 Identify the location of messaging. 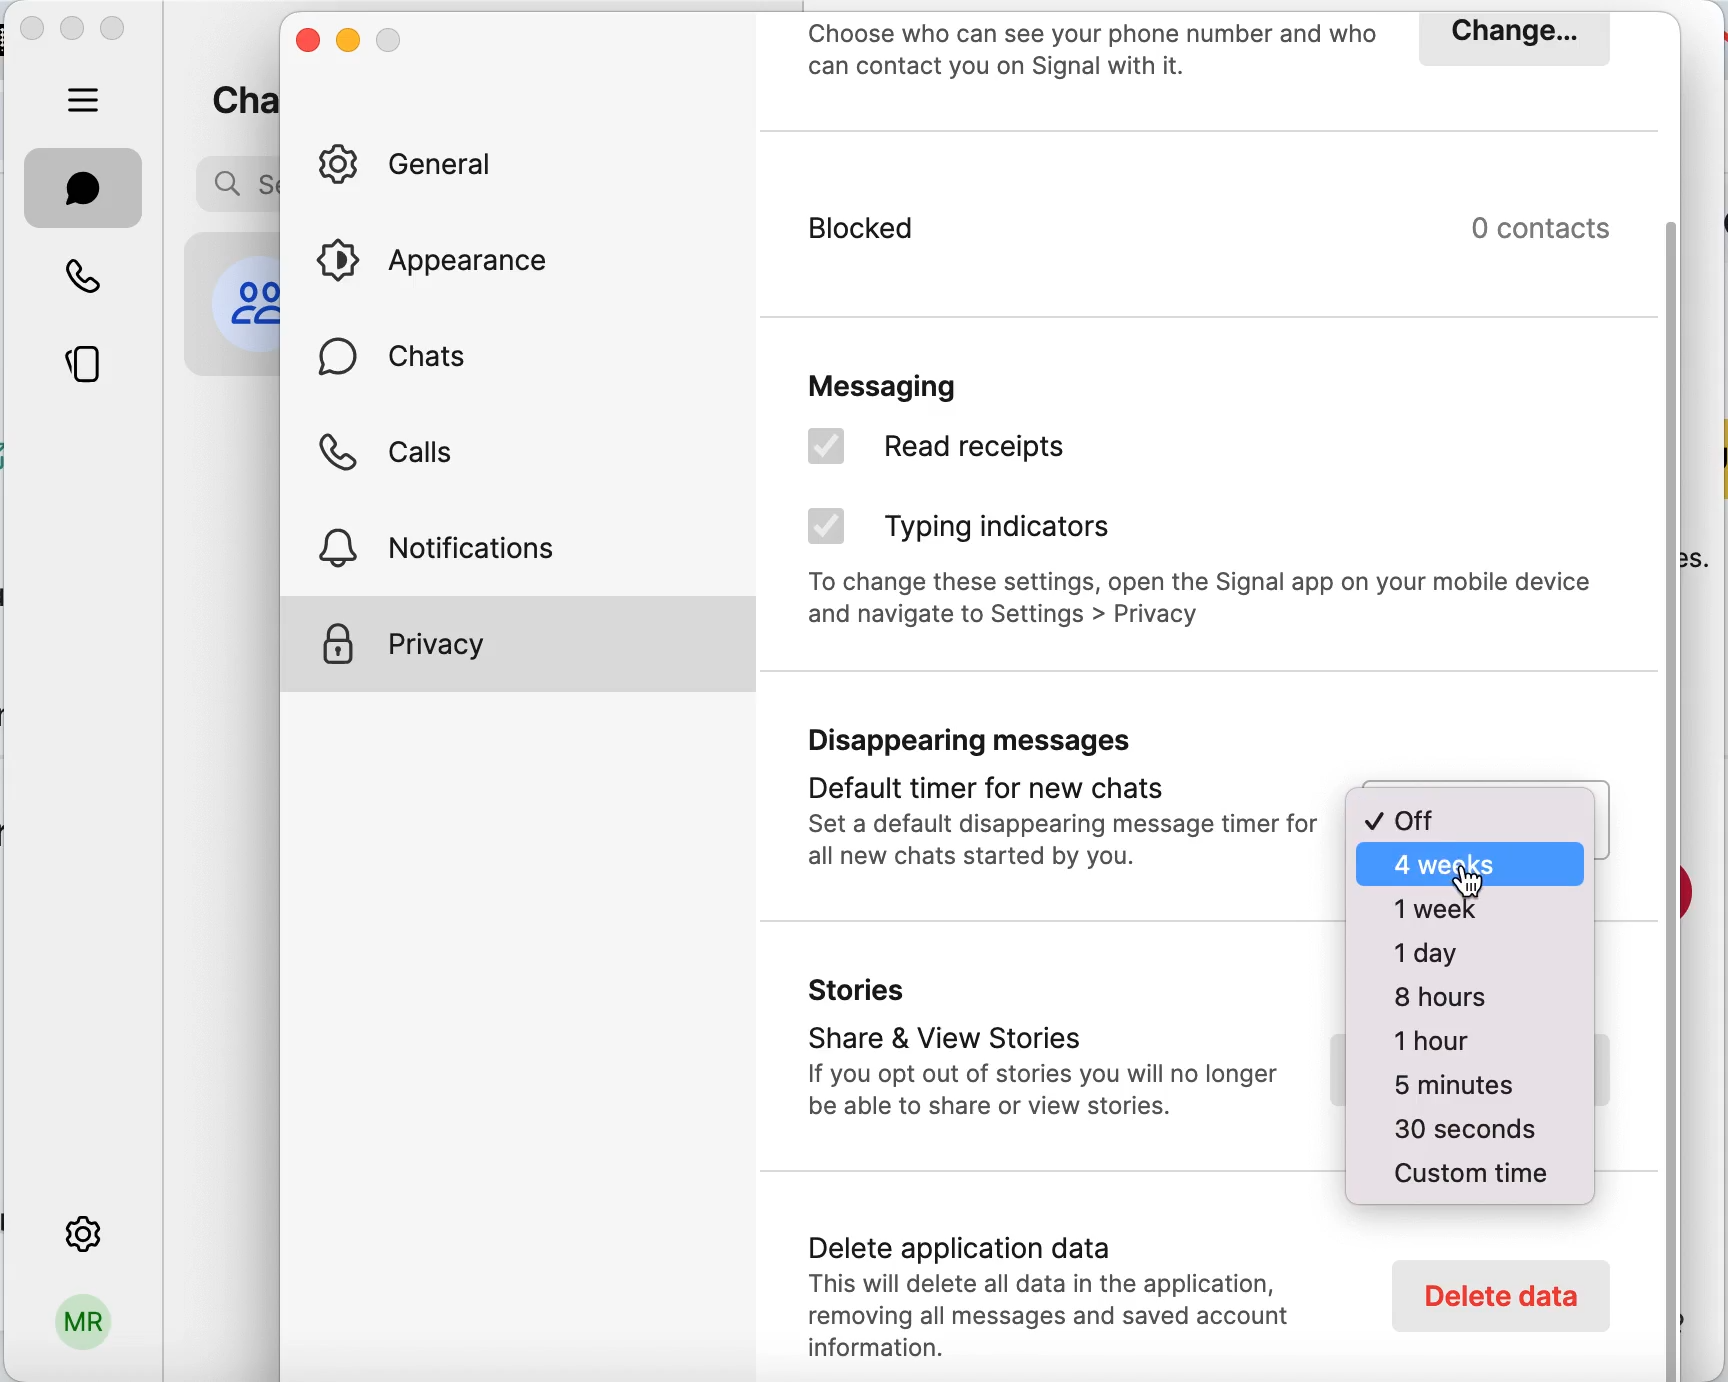
(945, 379).